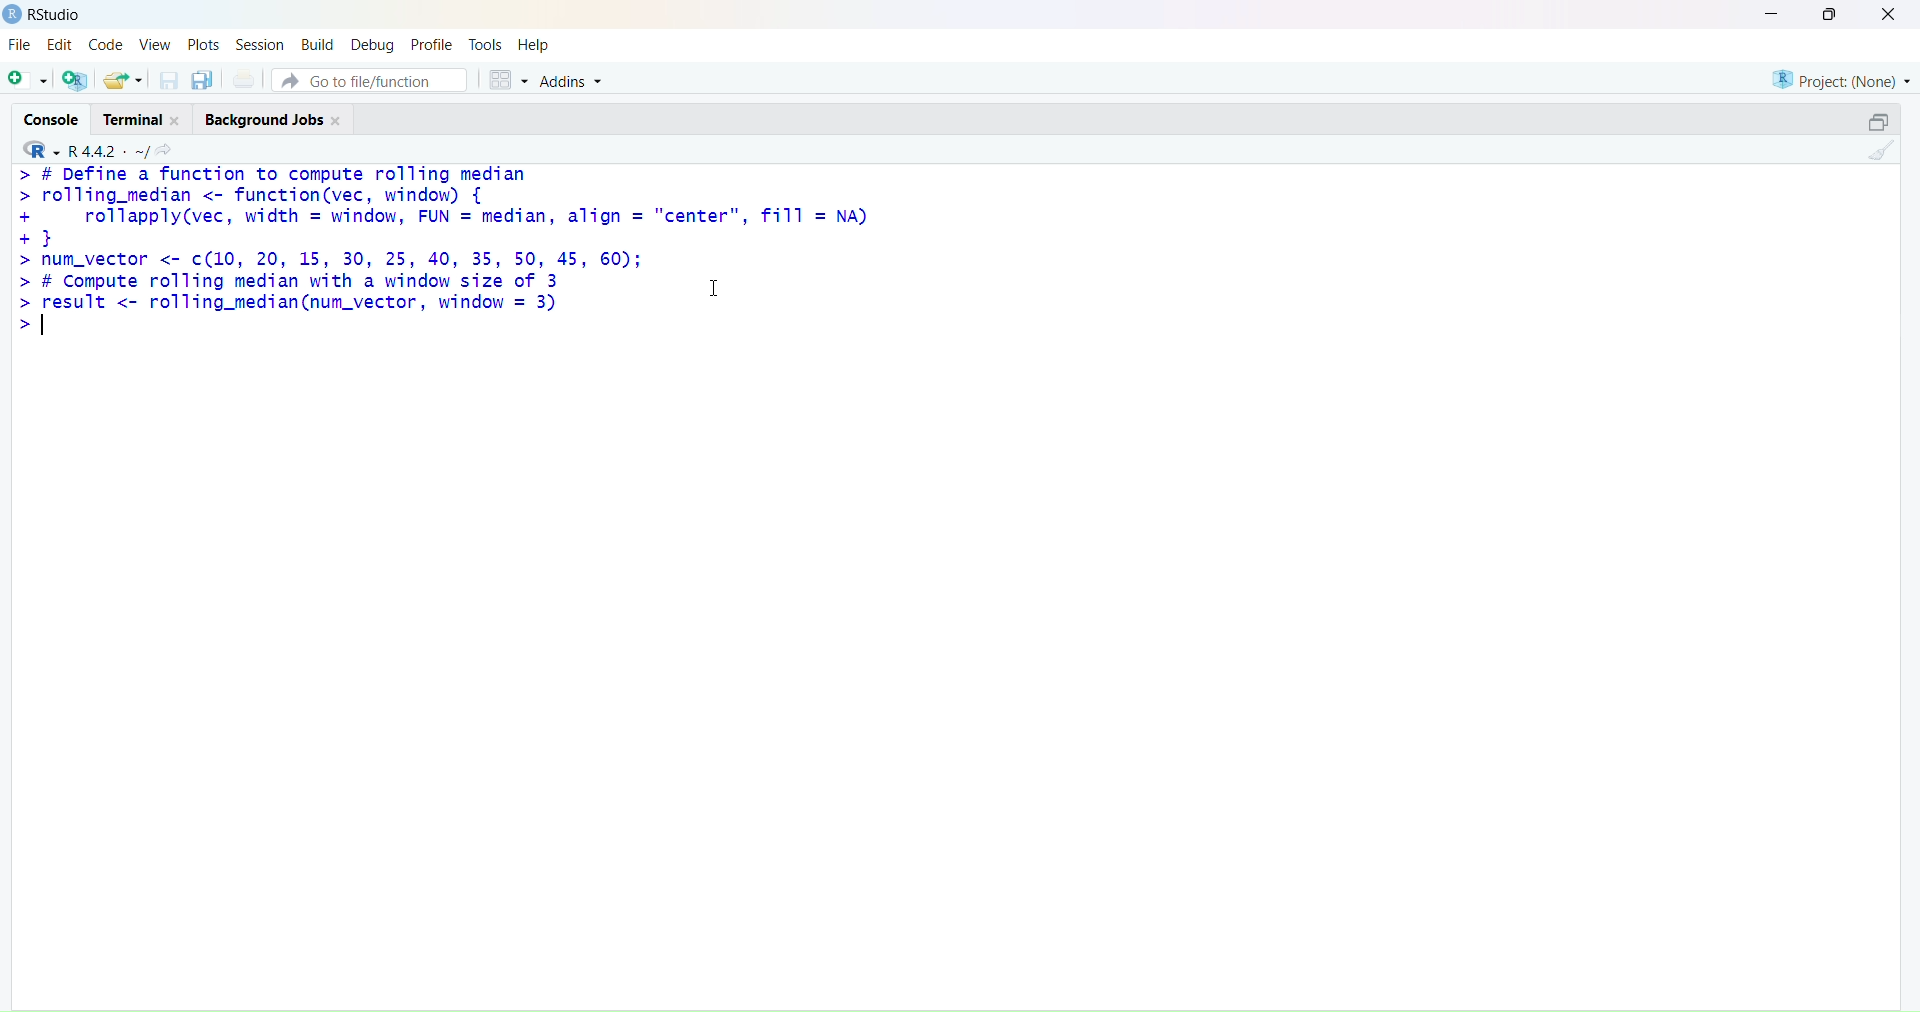 The height and width of the screenshot is (1012, 1920). What do you see at coordinates (42, 149) in the screenshot?
I see `R` at bounding box center [42, 149].